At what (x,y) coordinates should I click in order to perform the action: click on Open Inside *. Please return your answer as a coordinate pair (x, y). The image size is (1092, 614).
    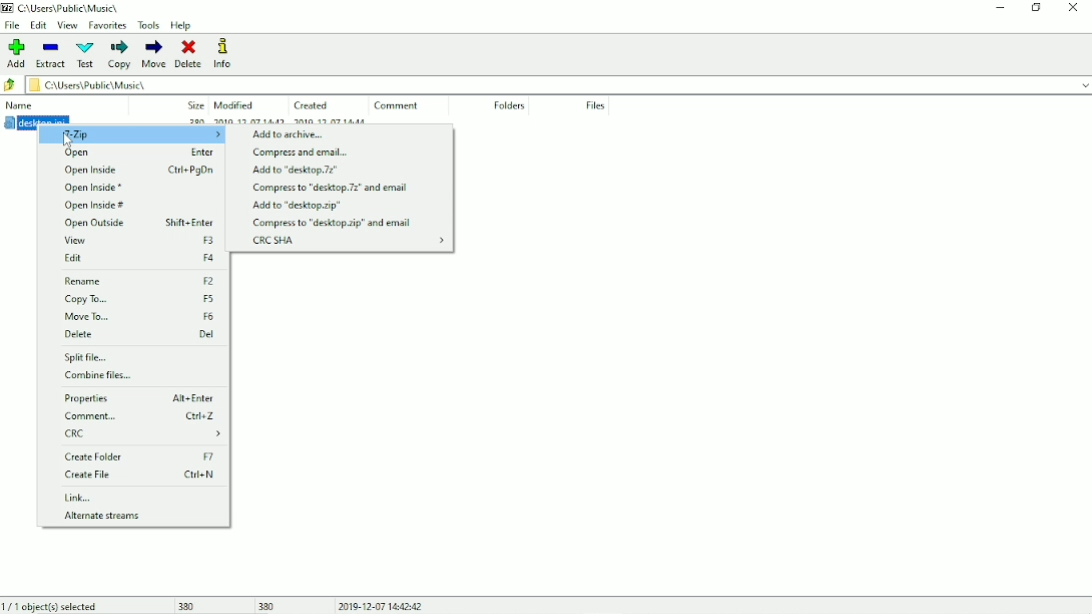
    Looking at the image, I should click on (92, 188).